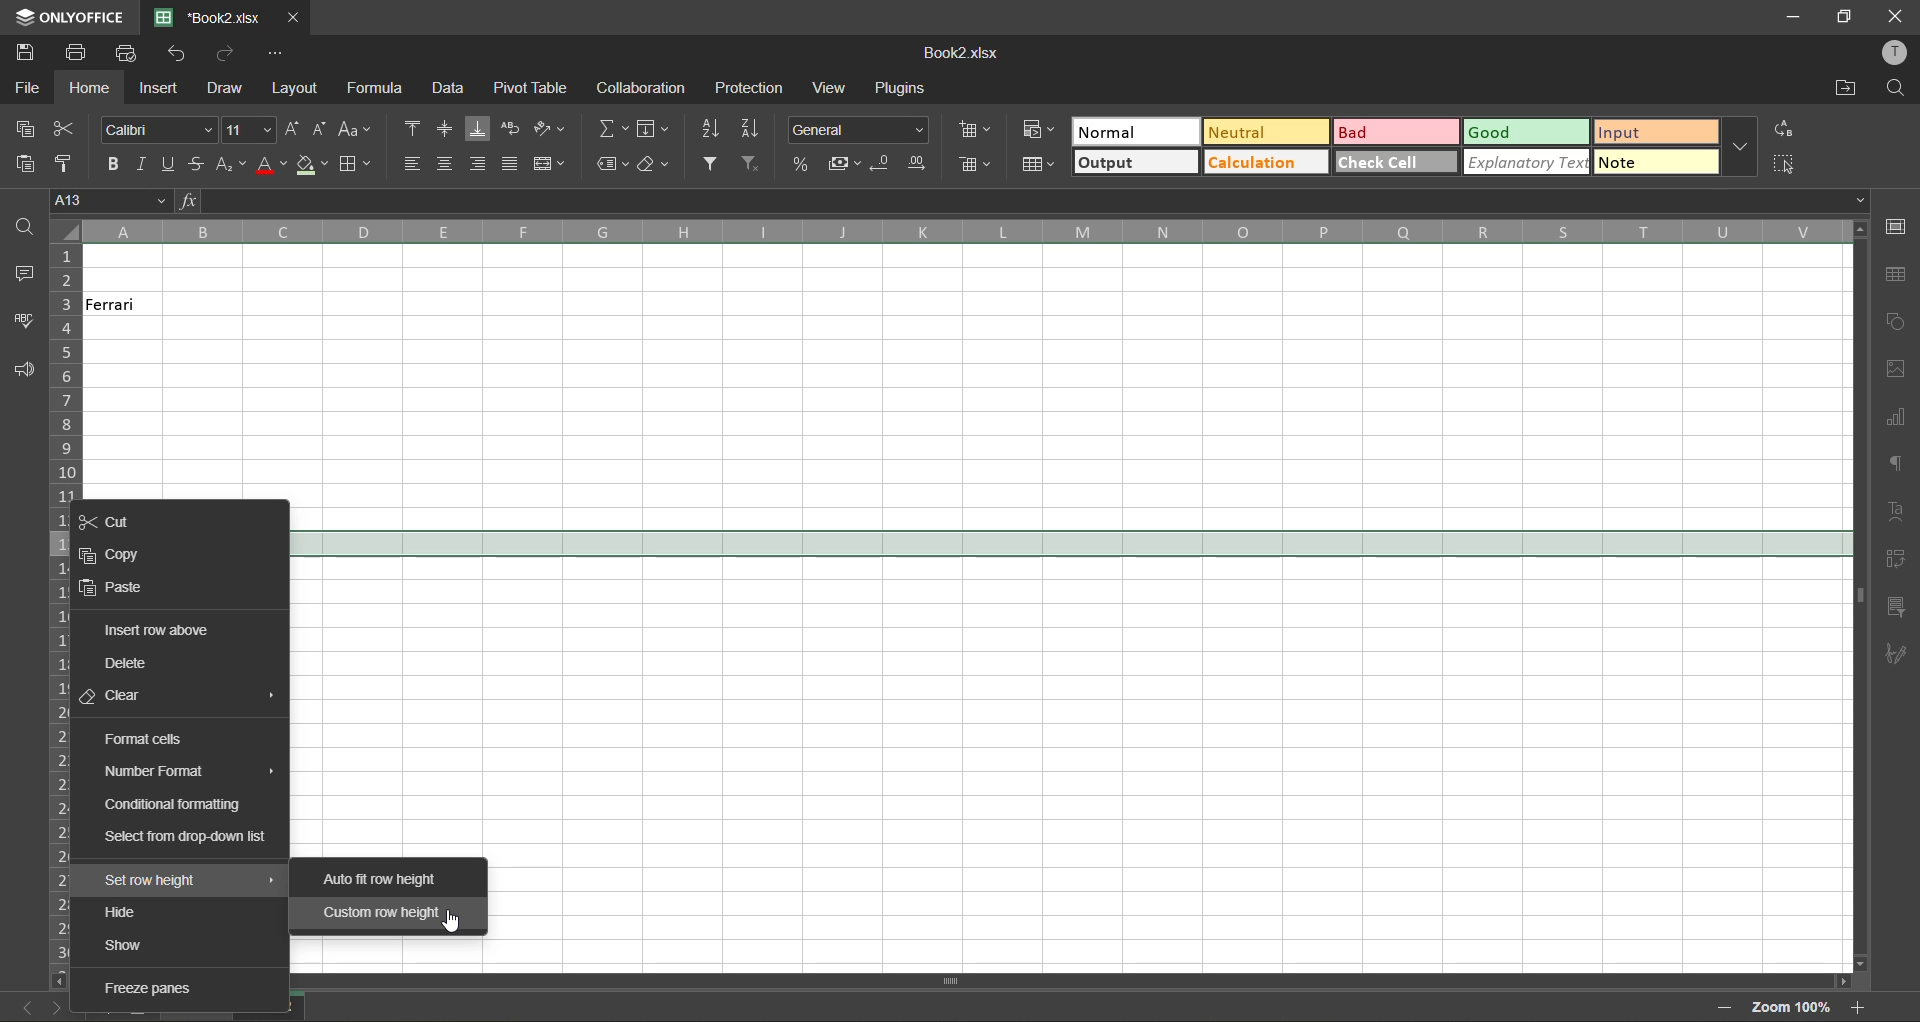 This screenshot has height=1022, width=1920. What do you see at coordinates (1064, 542) in the screenshot?
I see `selected row` at bounding box center [1064, 542].